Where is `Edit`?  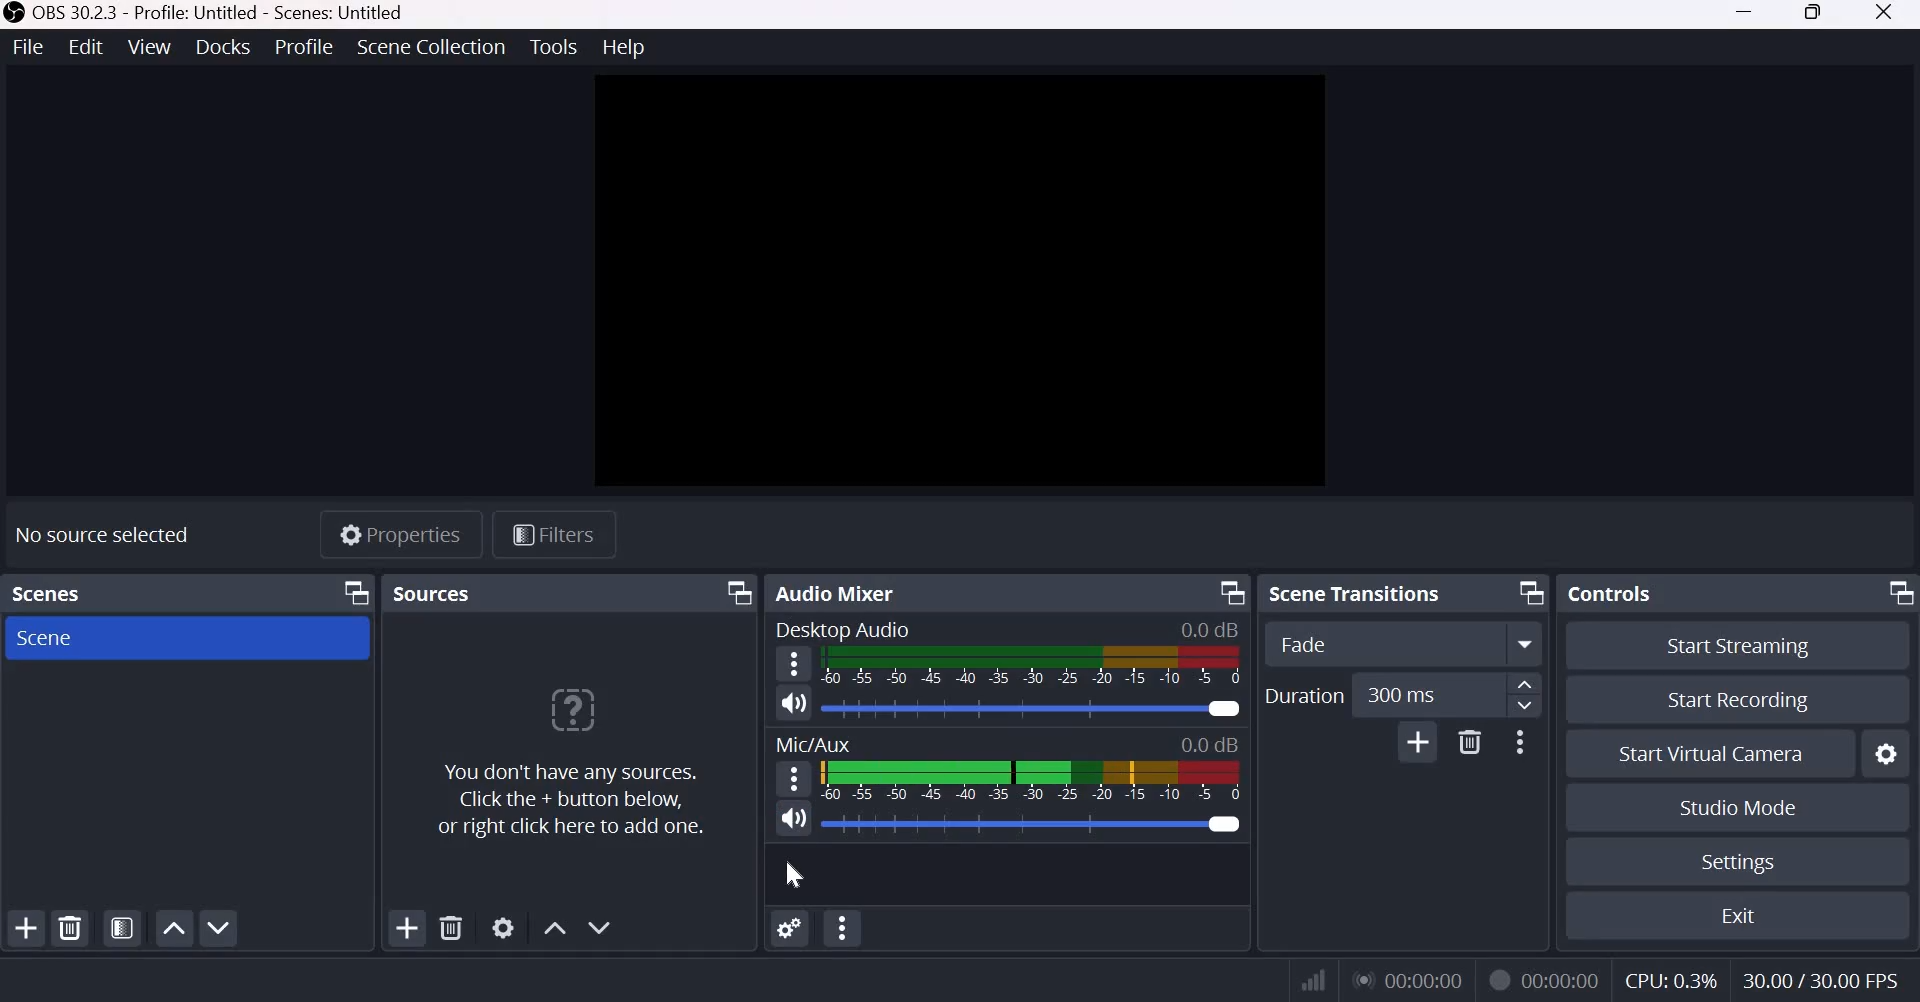
Edit is located at coordinates (85, 49).